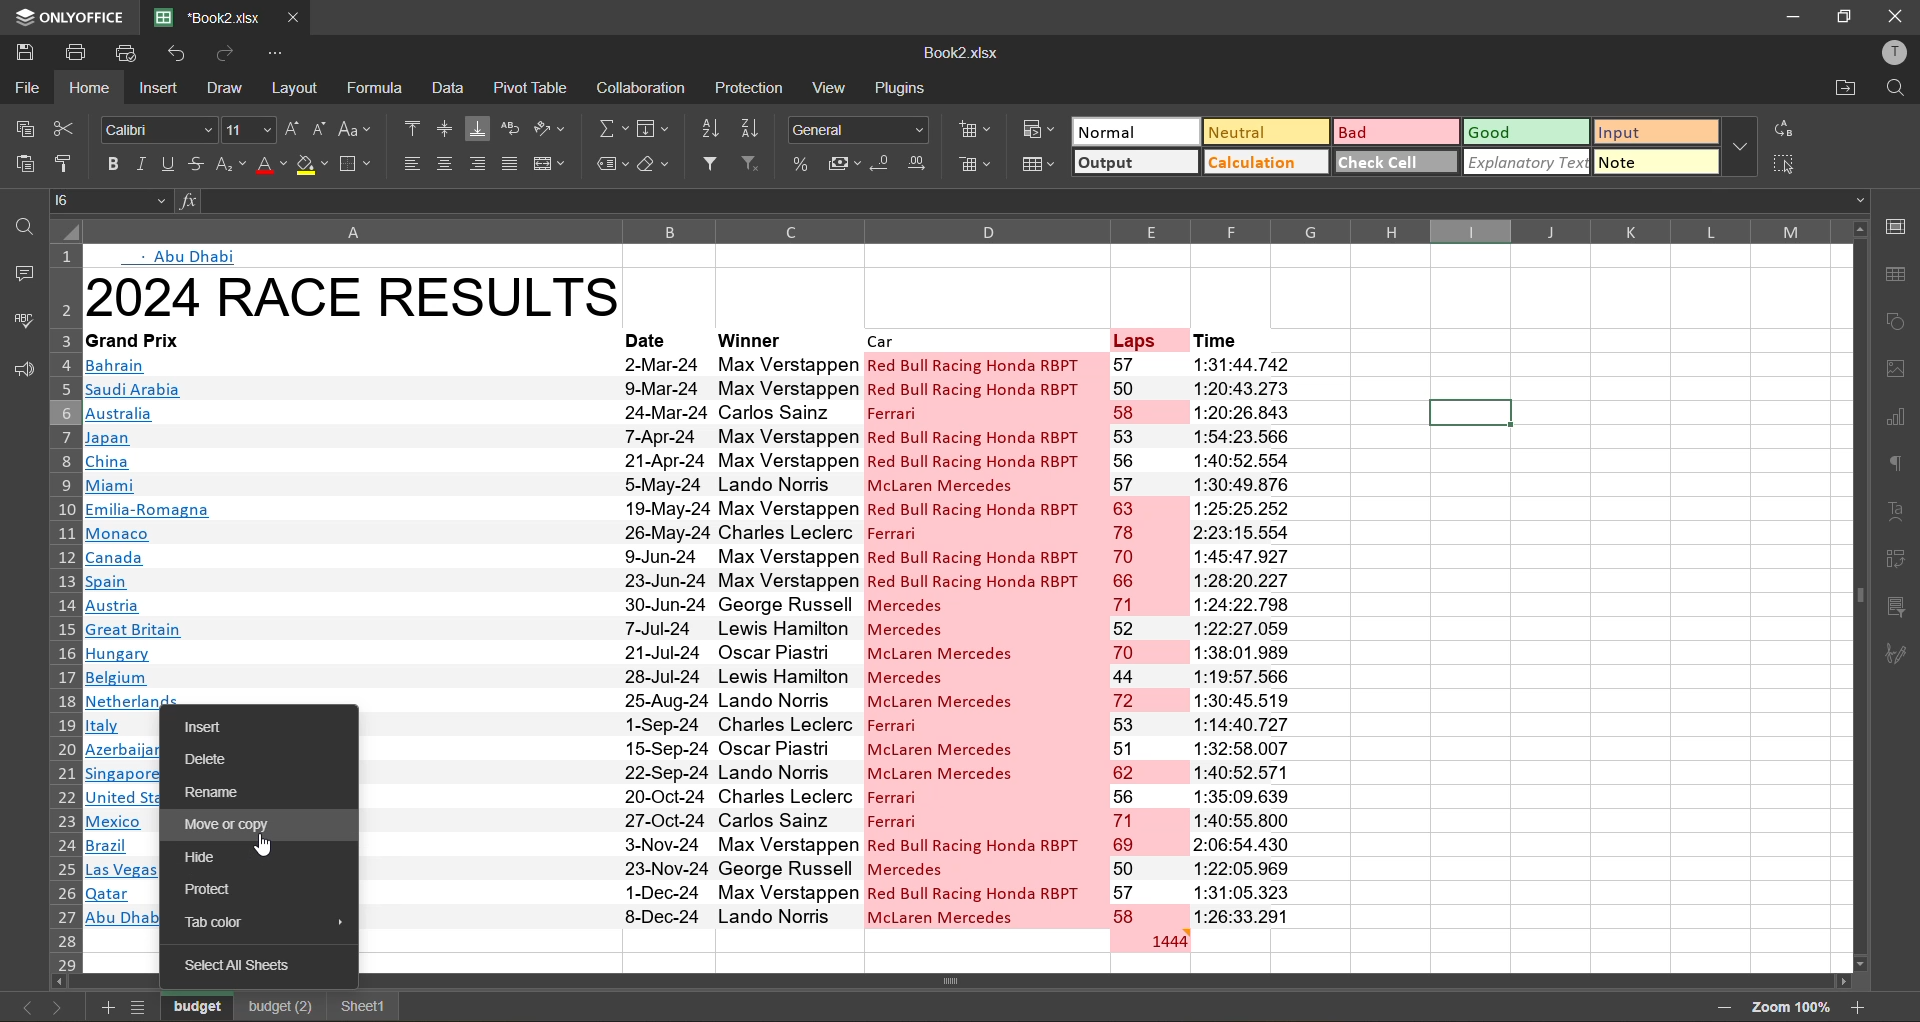 The height and width of the screenshot is (1022, 1920). I want to click on profile, so click(1890, 53).